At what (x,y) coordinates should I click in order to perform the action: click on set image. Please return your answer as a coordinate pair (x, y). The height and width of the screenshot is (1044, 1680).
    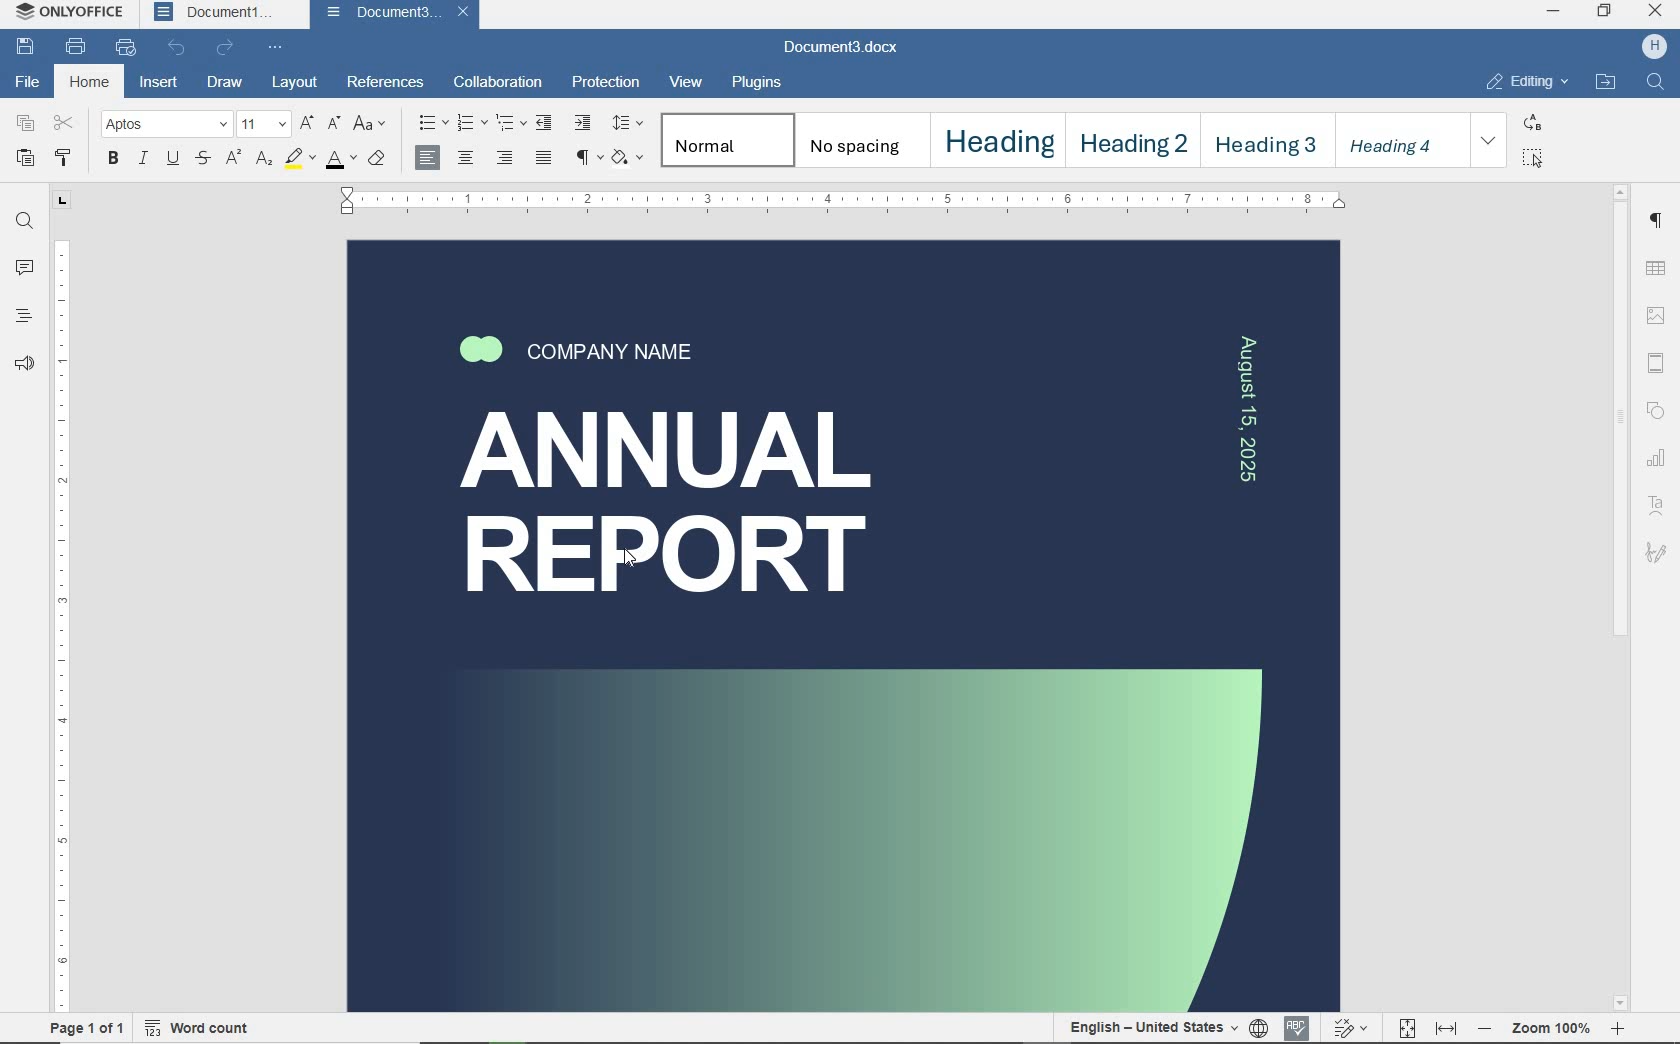
    Looking at the image, I should click on (1657, 315).